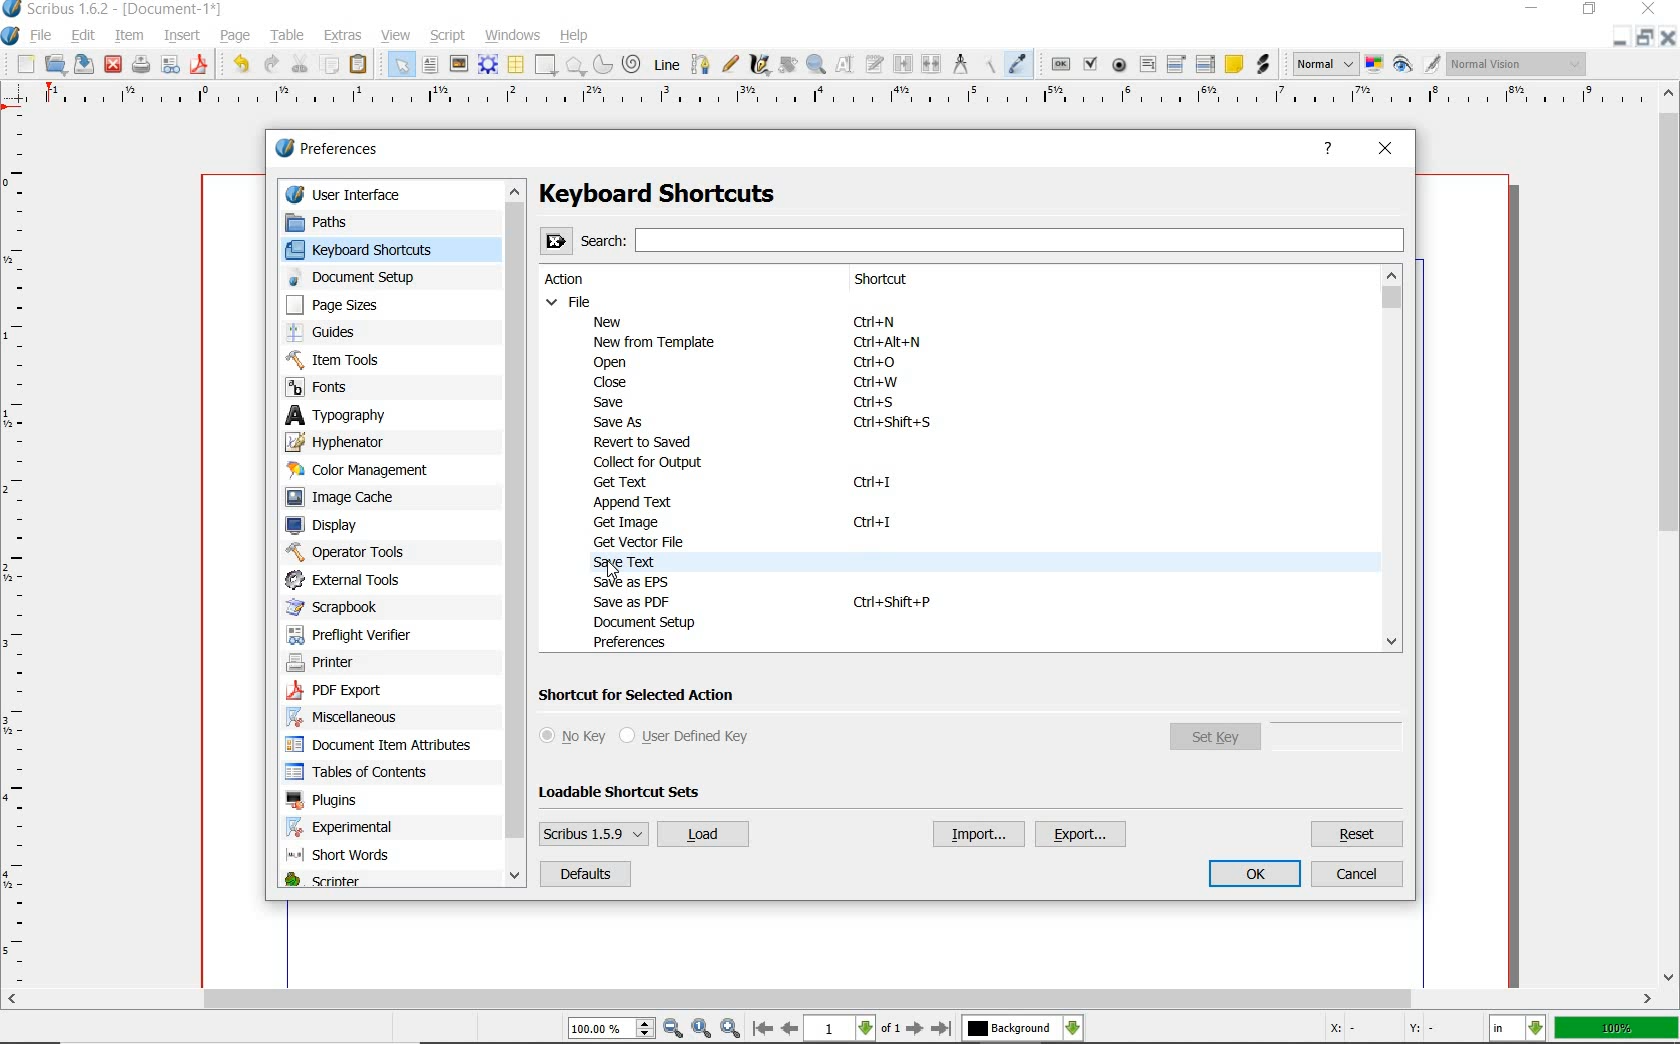 This screenshot has height=1044, width=1680. I want to click on close, so click(606, 383).